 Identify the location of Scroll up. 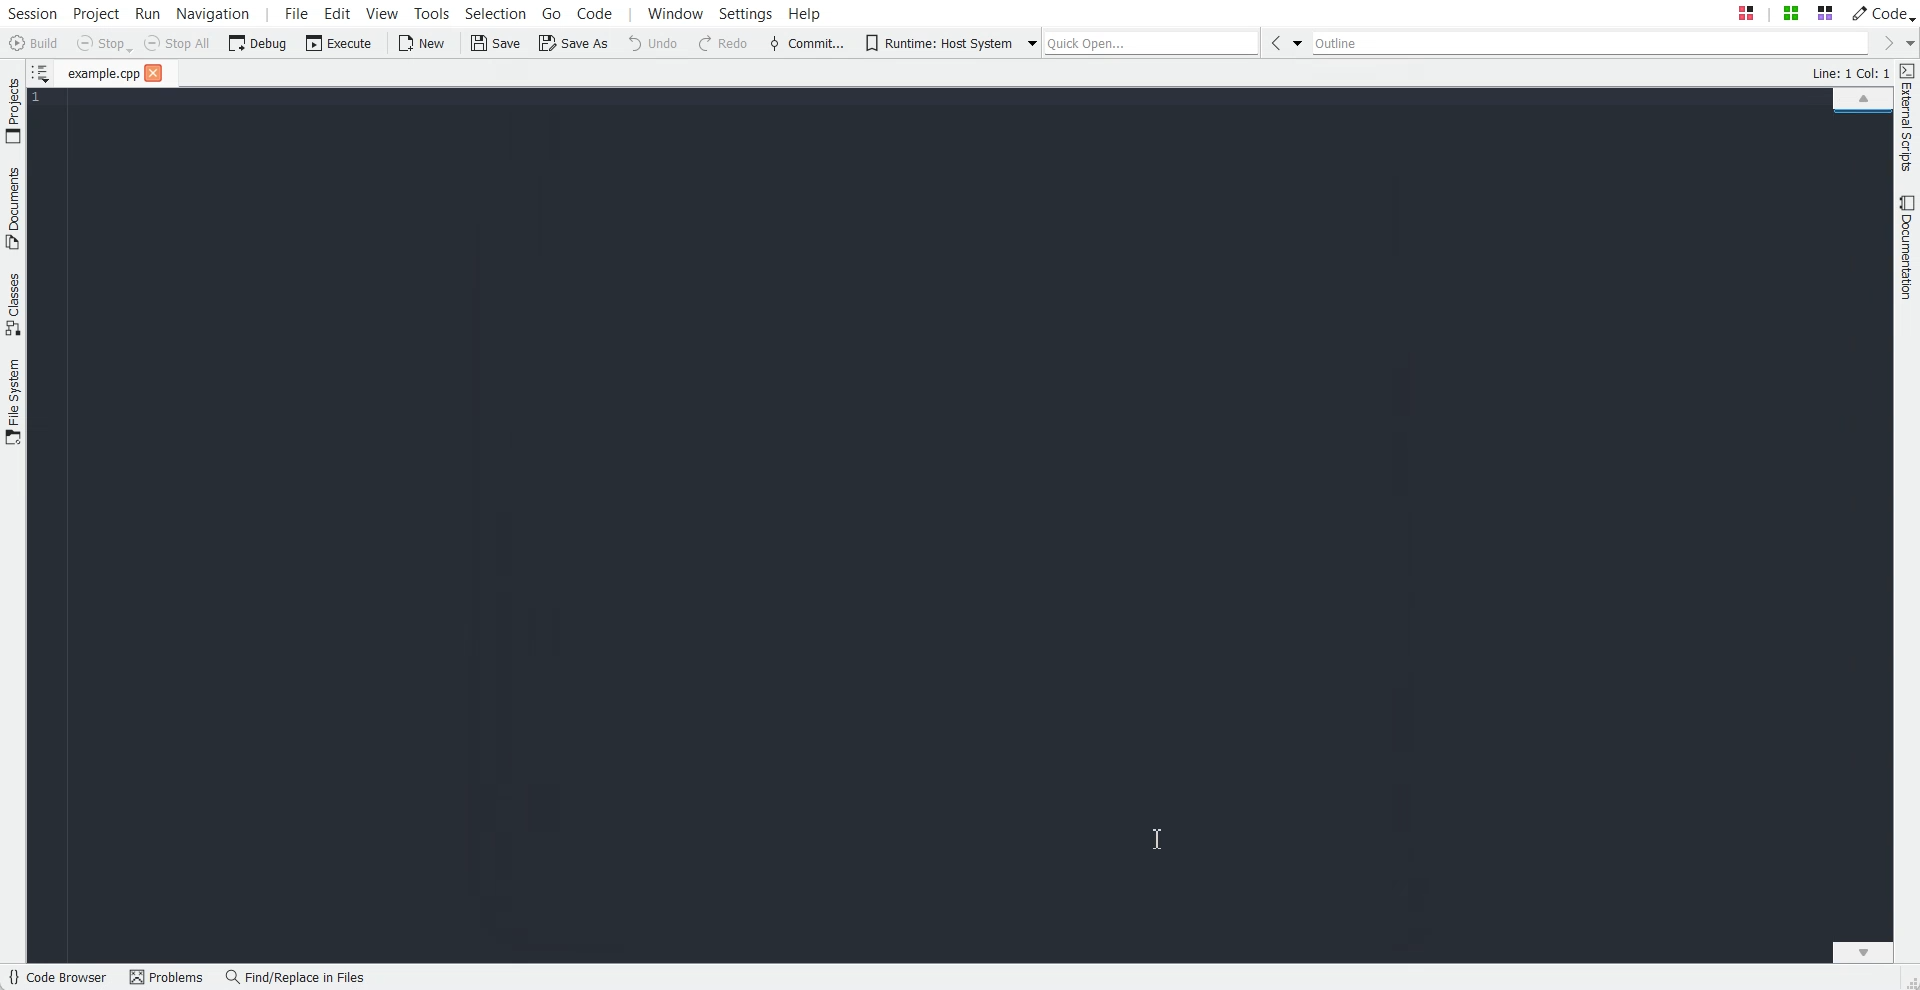
(1882, 99).